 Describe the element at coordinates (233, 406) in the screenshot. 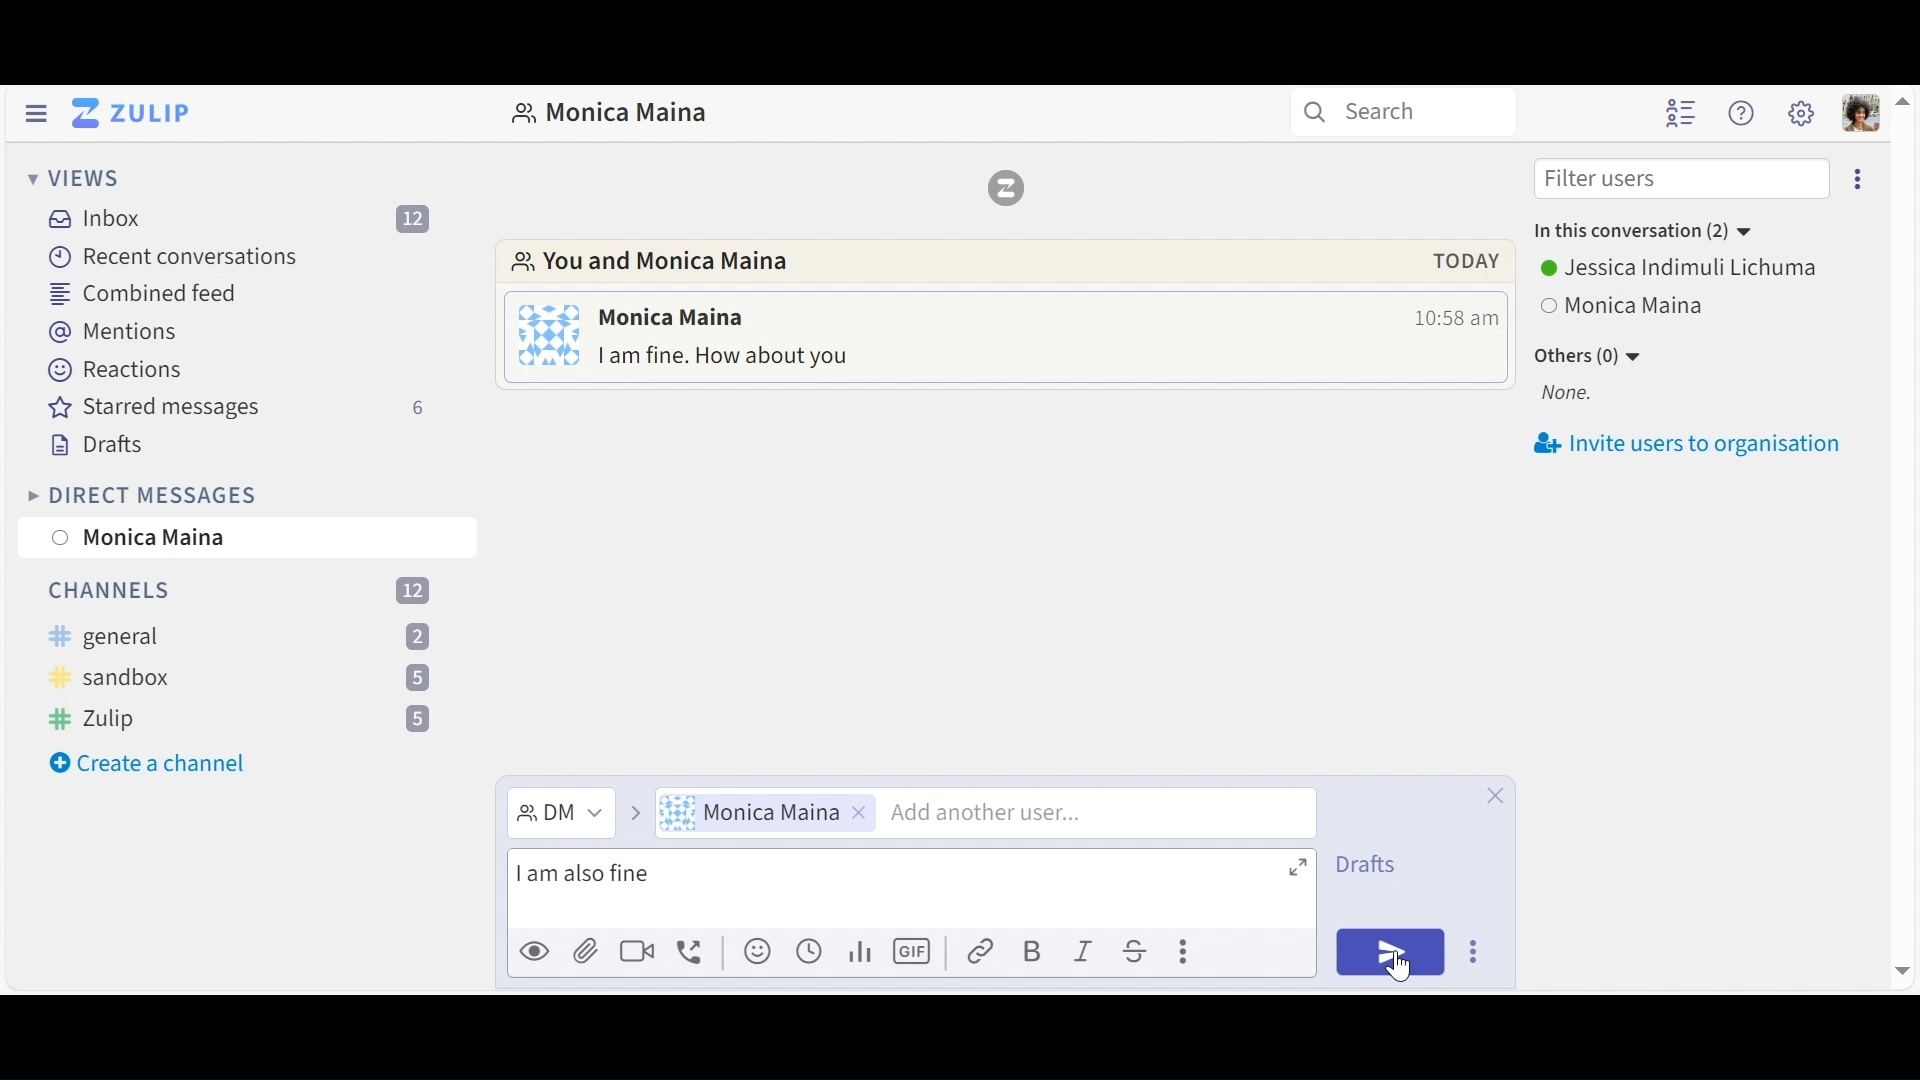

I see `Starred messages` at that location.